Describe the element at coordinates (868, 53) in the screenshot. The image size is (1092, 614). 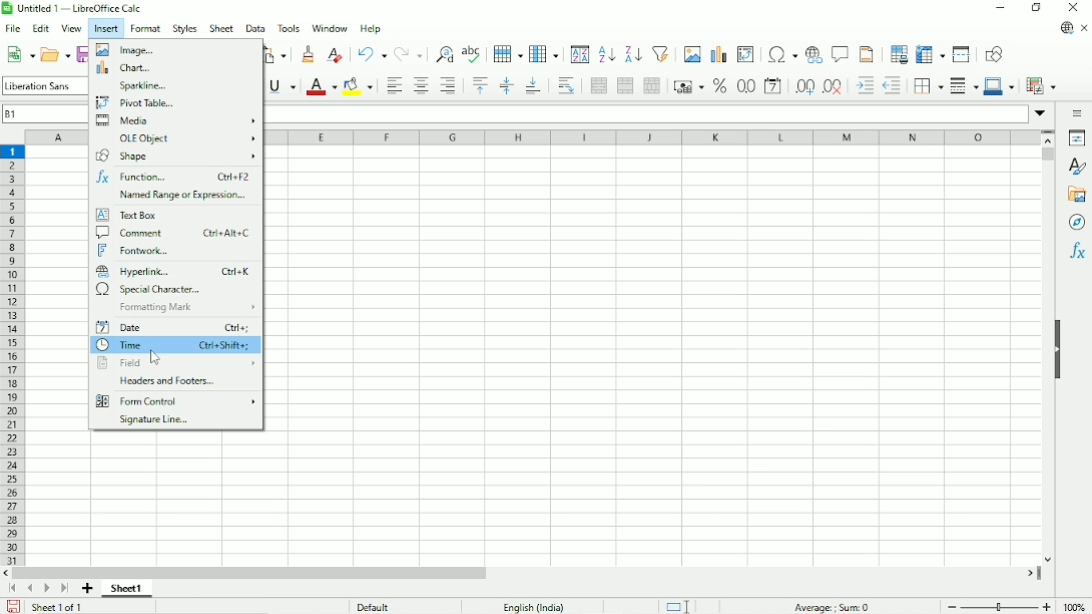
I see `Header and footer` at that location.